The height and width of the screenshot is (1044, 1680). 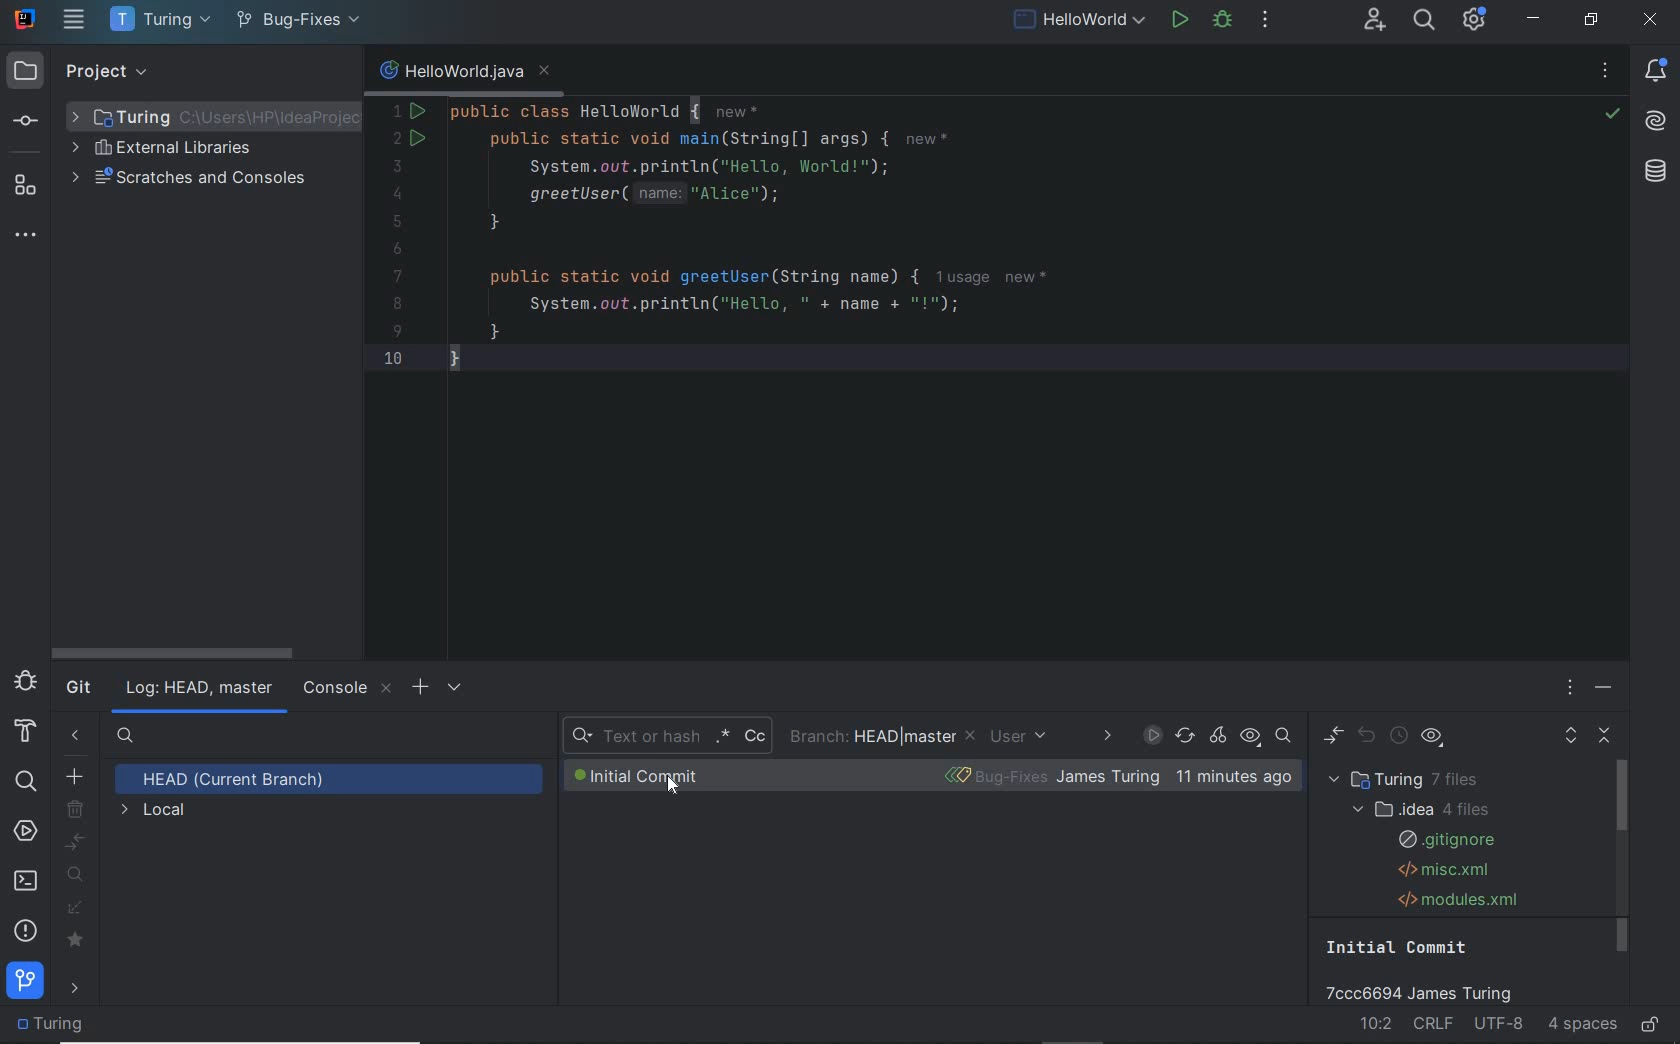 What do you see at coordinates (55, 1025) in the screenshot?
I see `project folder` at bounding box center [55, 1025].